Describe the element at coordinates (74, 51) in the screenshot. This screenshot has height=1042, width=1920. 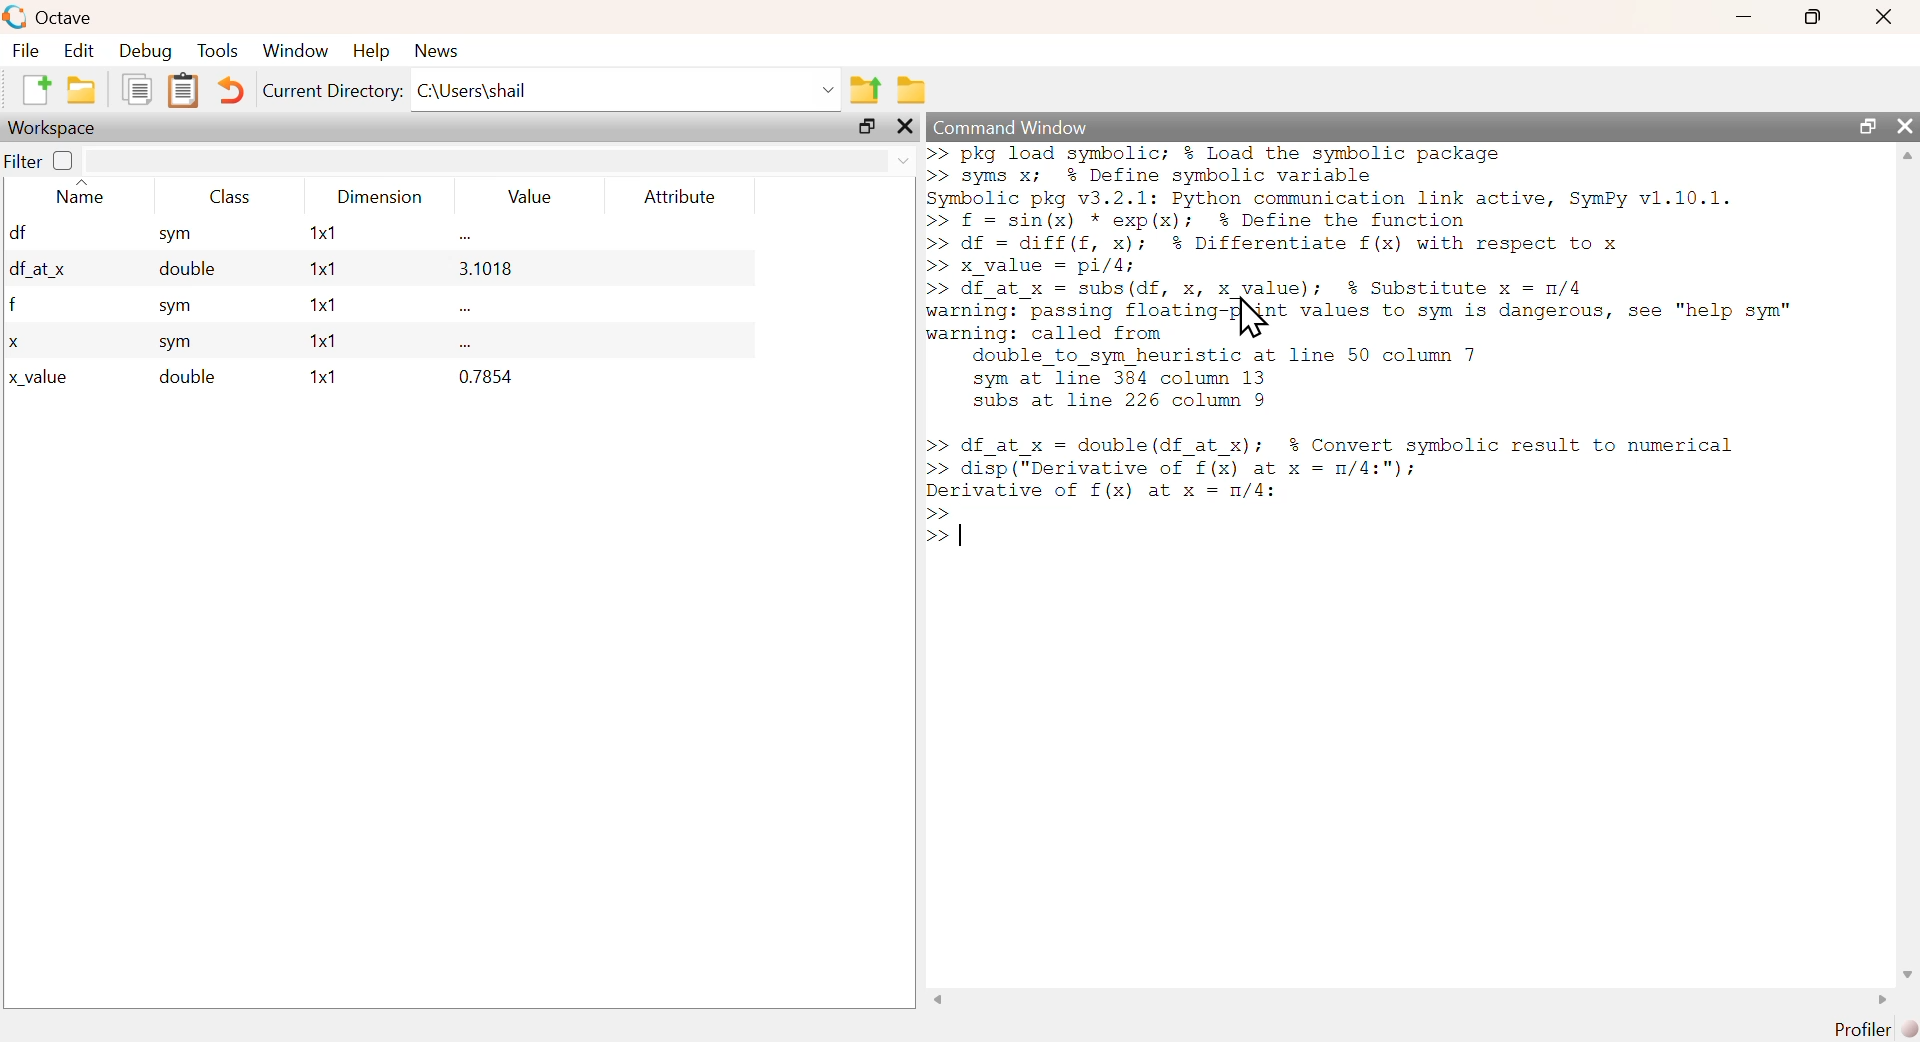
I see `Edit` at that location.